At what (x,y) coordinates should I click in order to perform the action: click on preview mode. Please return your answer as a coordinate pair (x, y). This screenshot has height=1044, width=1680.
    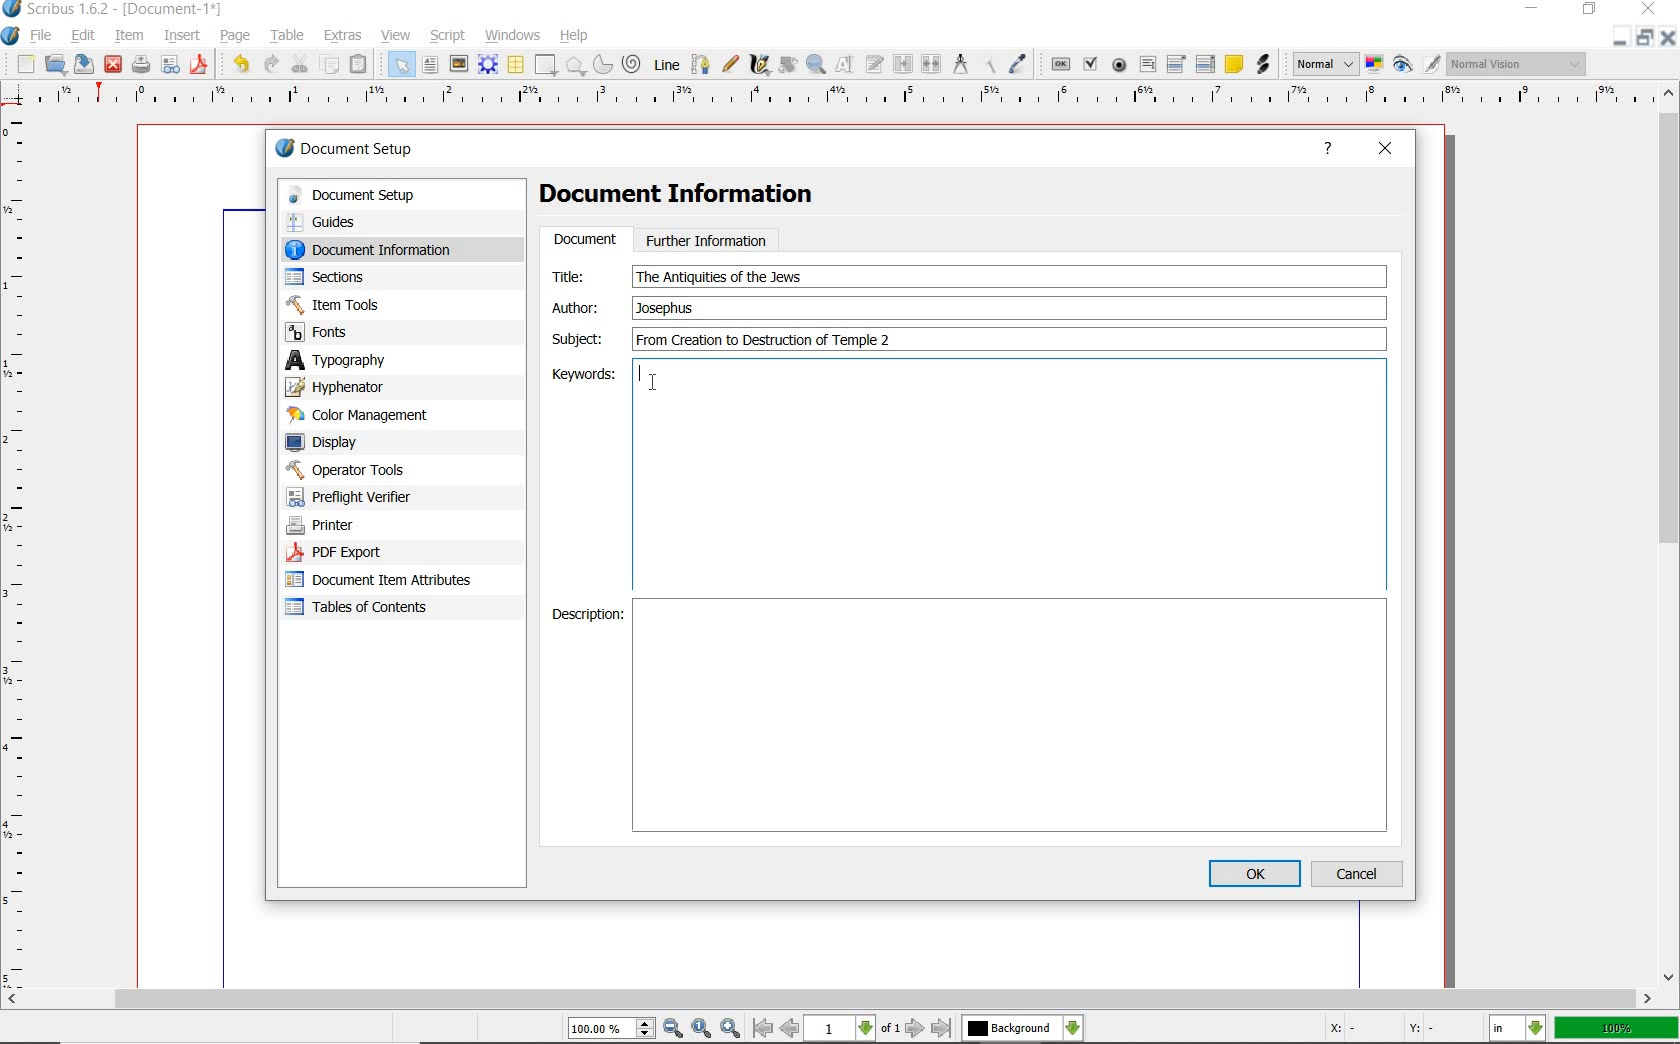
    Looking at the image, I should click on (1418, 65).